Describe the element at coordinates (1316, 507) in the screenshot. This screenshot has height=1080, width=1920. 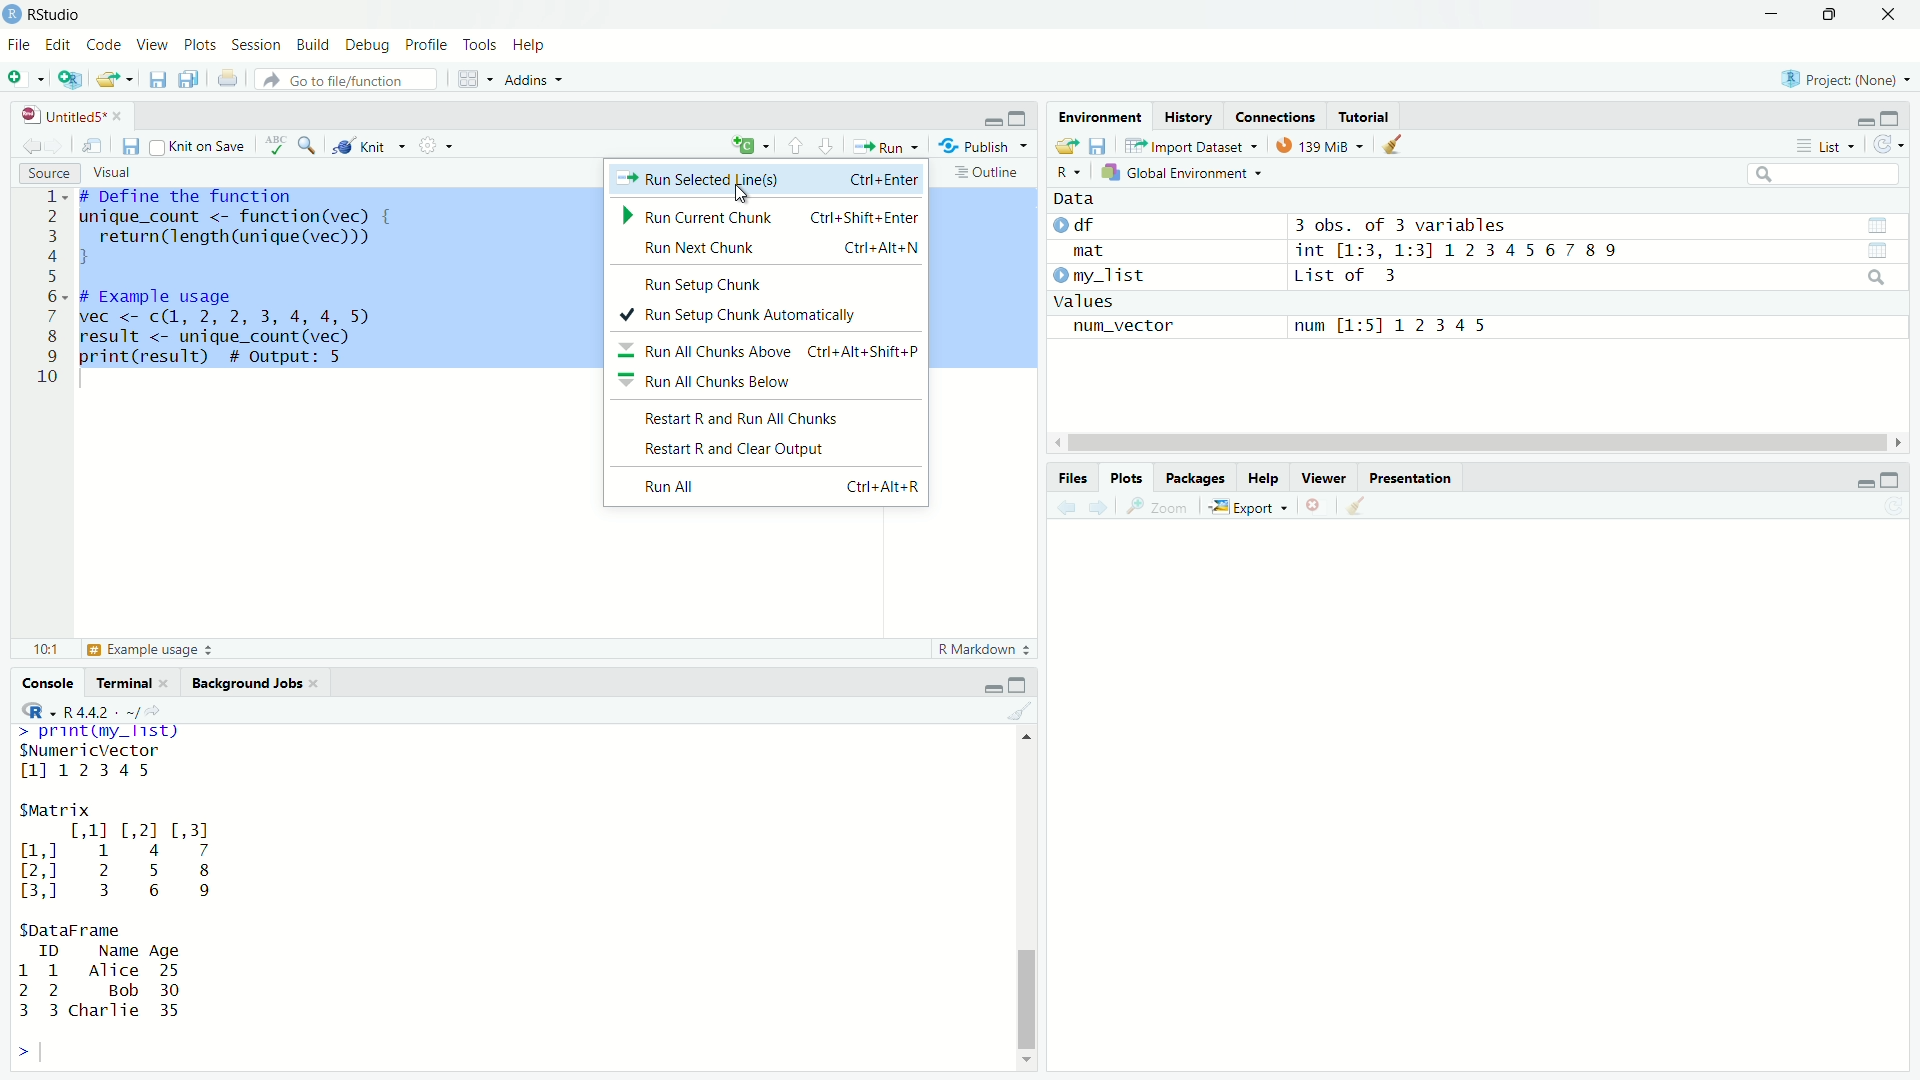
I see `clear current plot` at that location.